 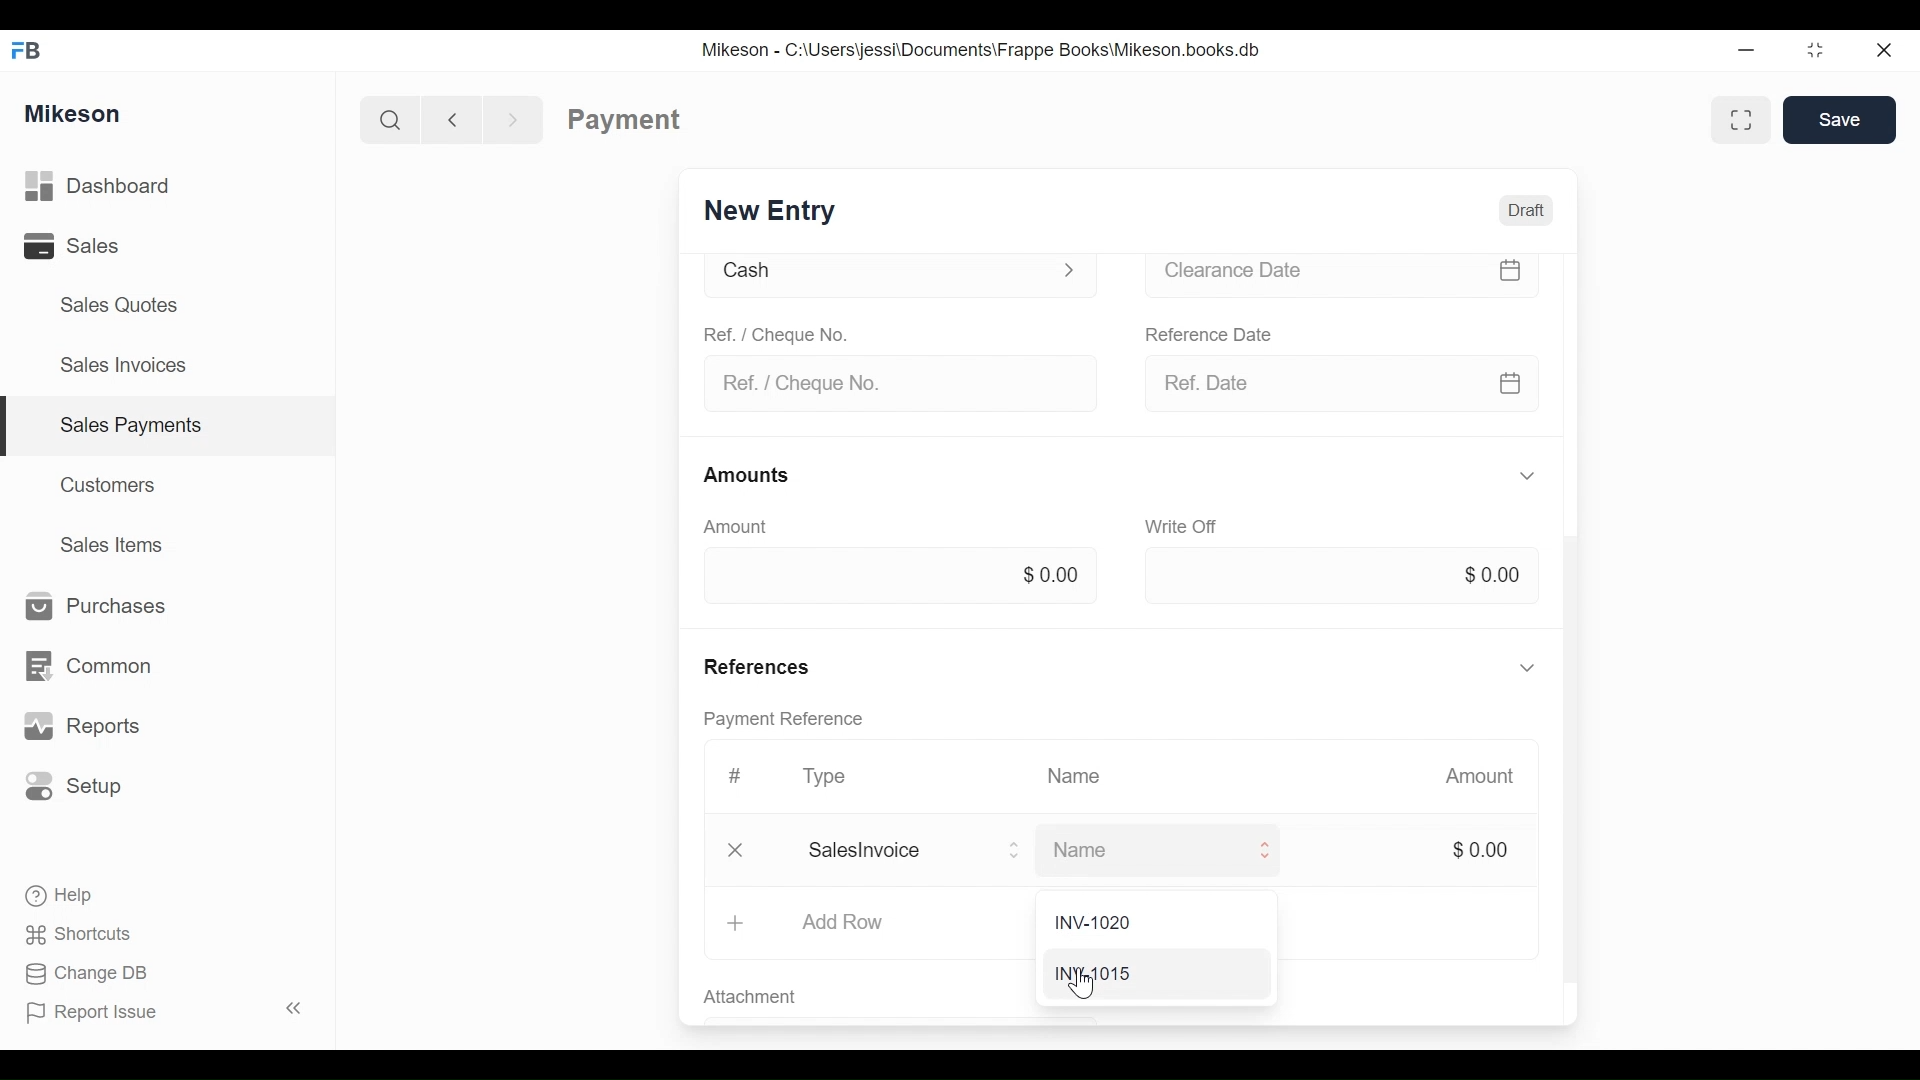 I want to click on Setup, so click(x=80, y=787).